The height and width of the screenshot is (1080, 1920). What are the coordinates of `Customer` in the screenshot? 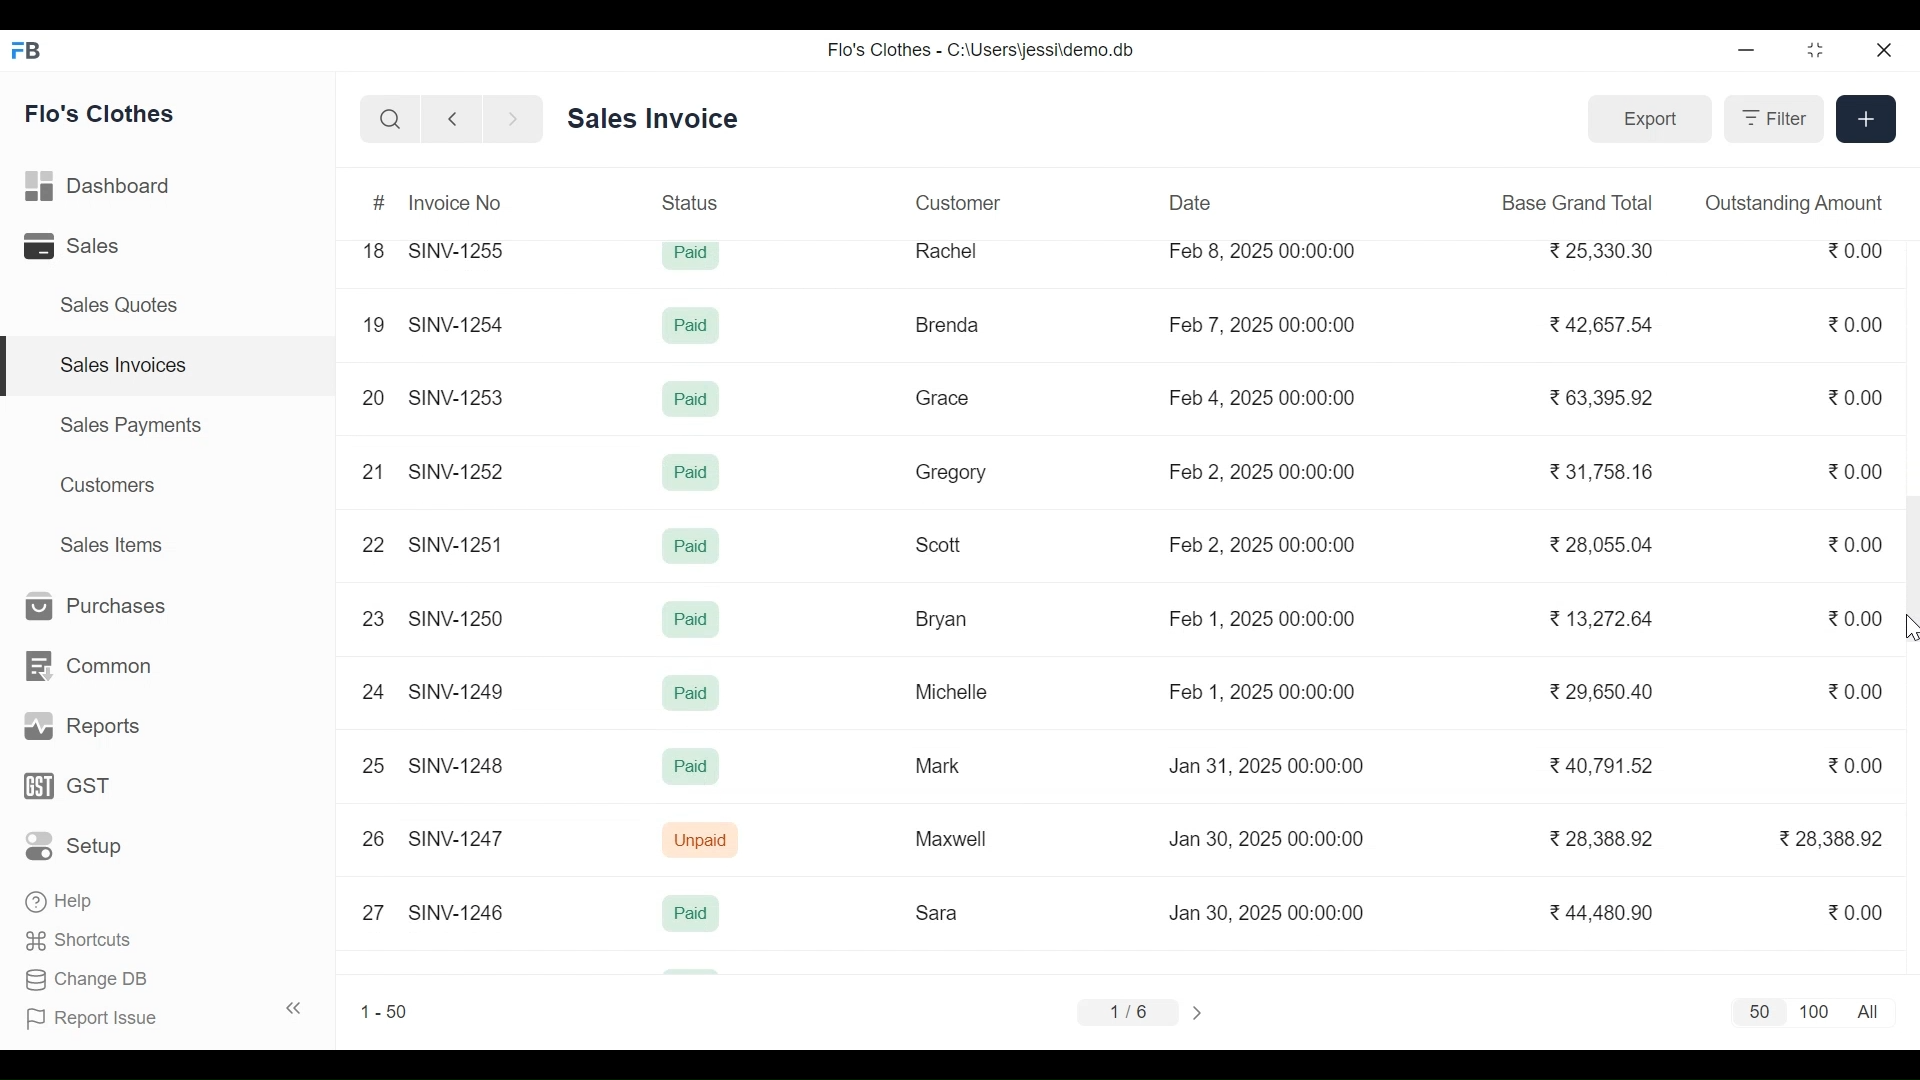 It's located at (958, 202).